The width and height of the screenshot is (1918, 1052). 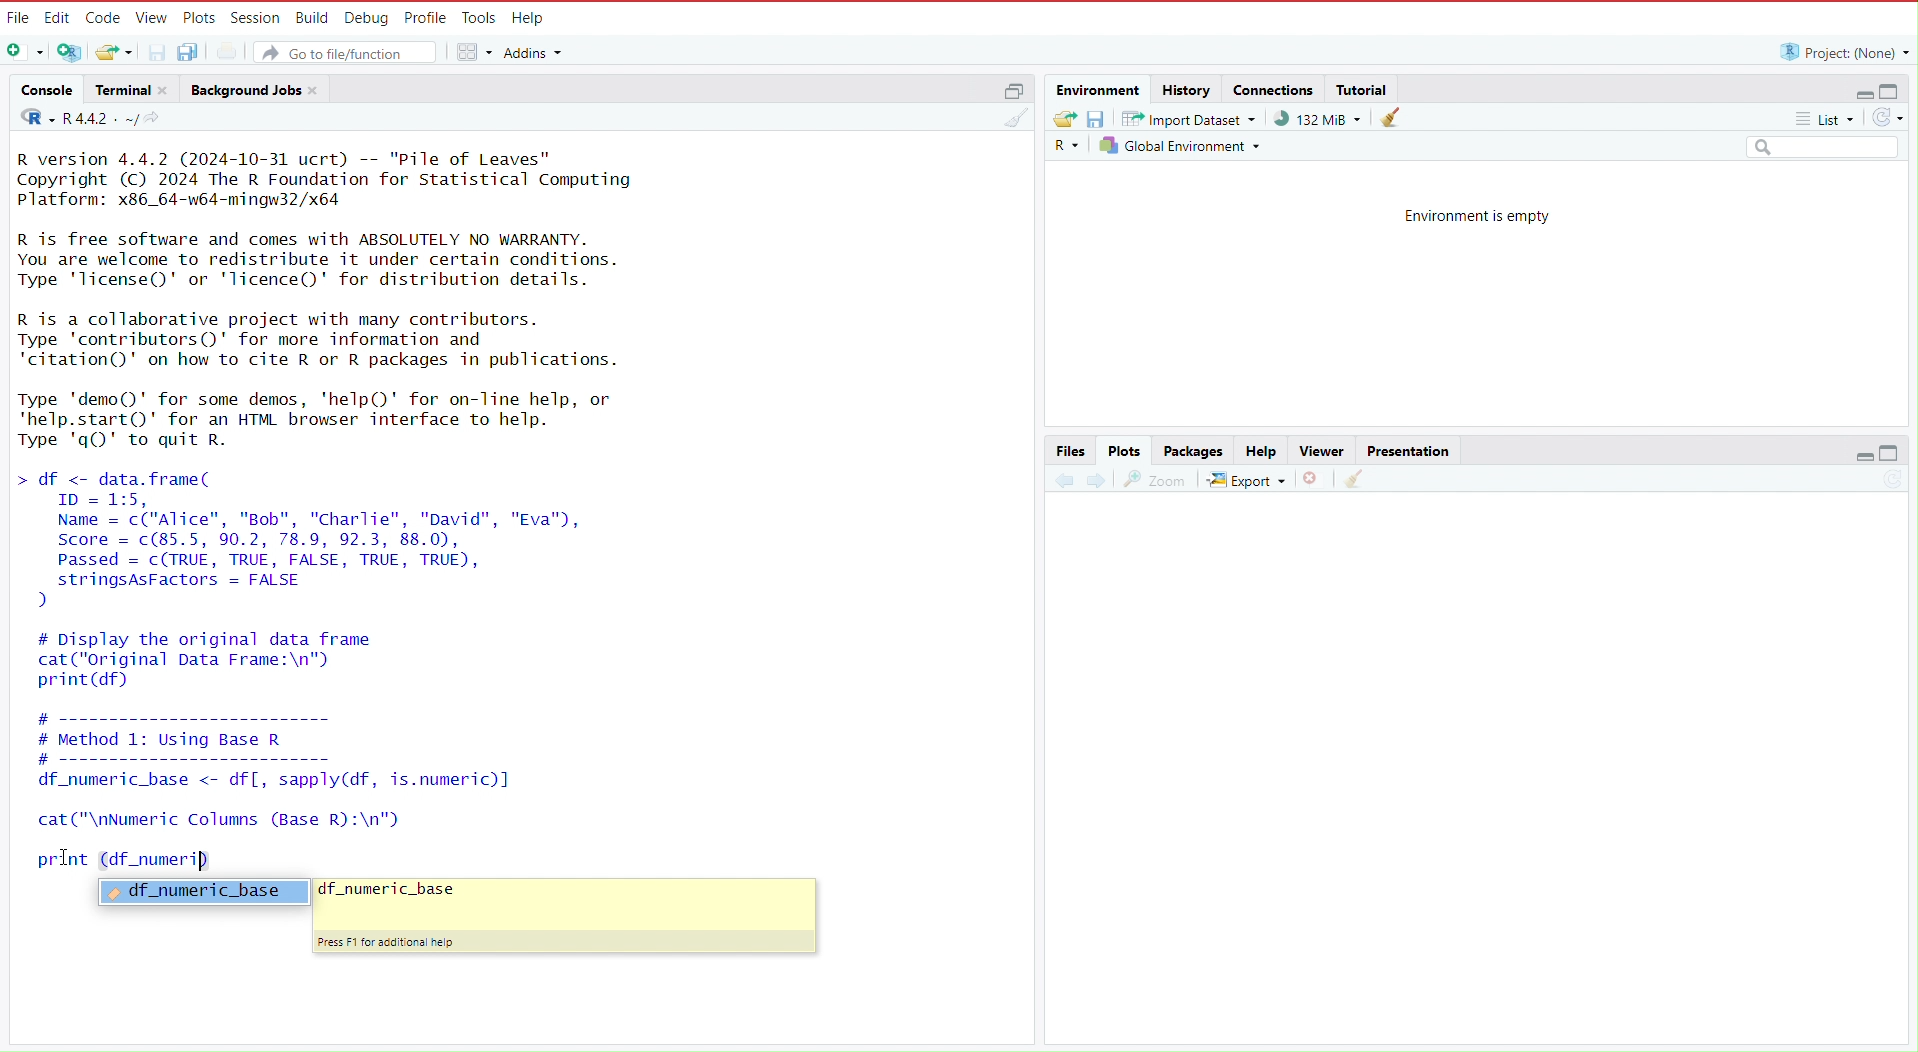 What do you see at coordinates (1092, 479) in the screenshot?
I see `next plot` at bounding box center [1092, 479].